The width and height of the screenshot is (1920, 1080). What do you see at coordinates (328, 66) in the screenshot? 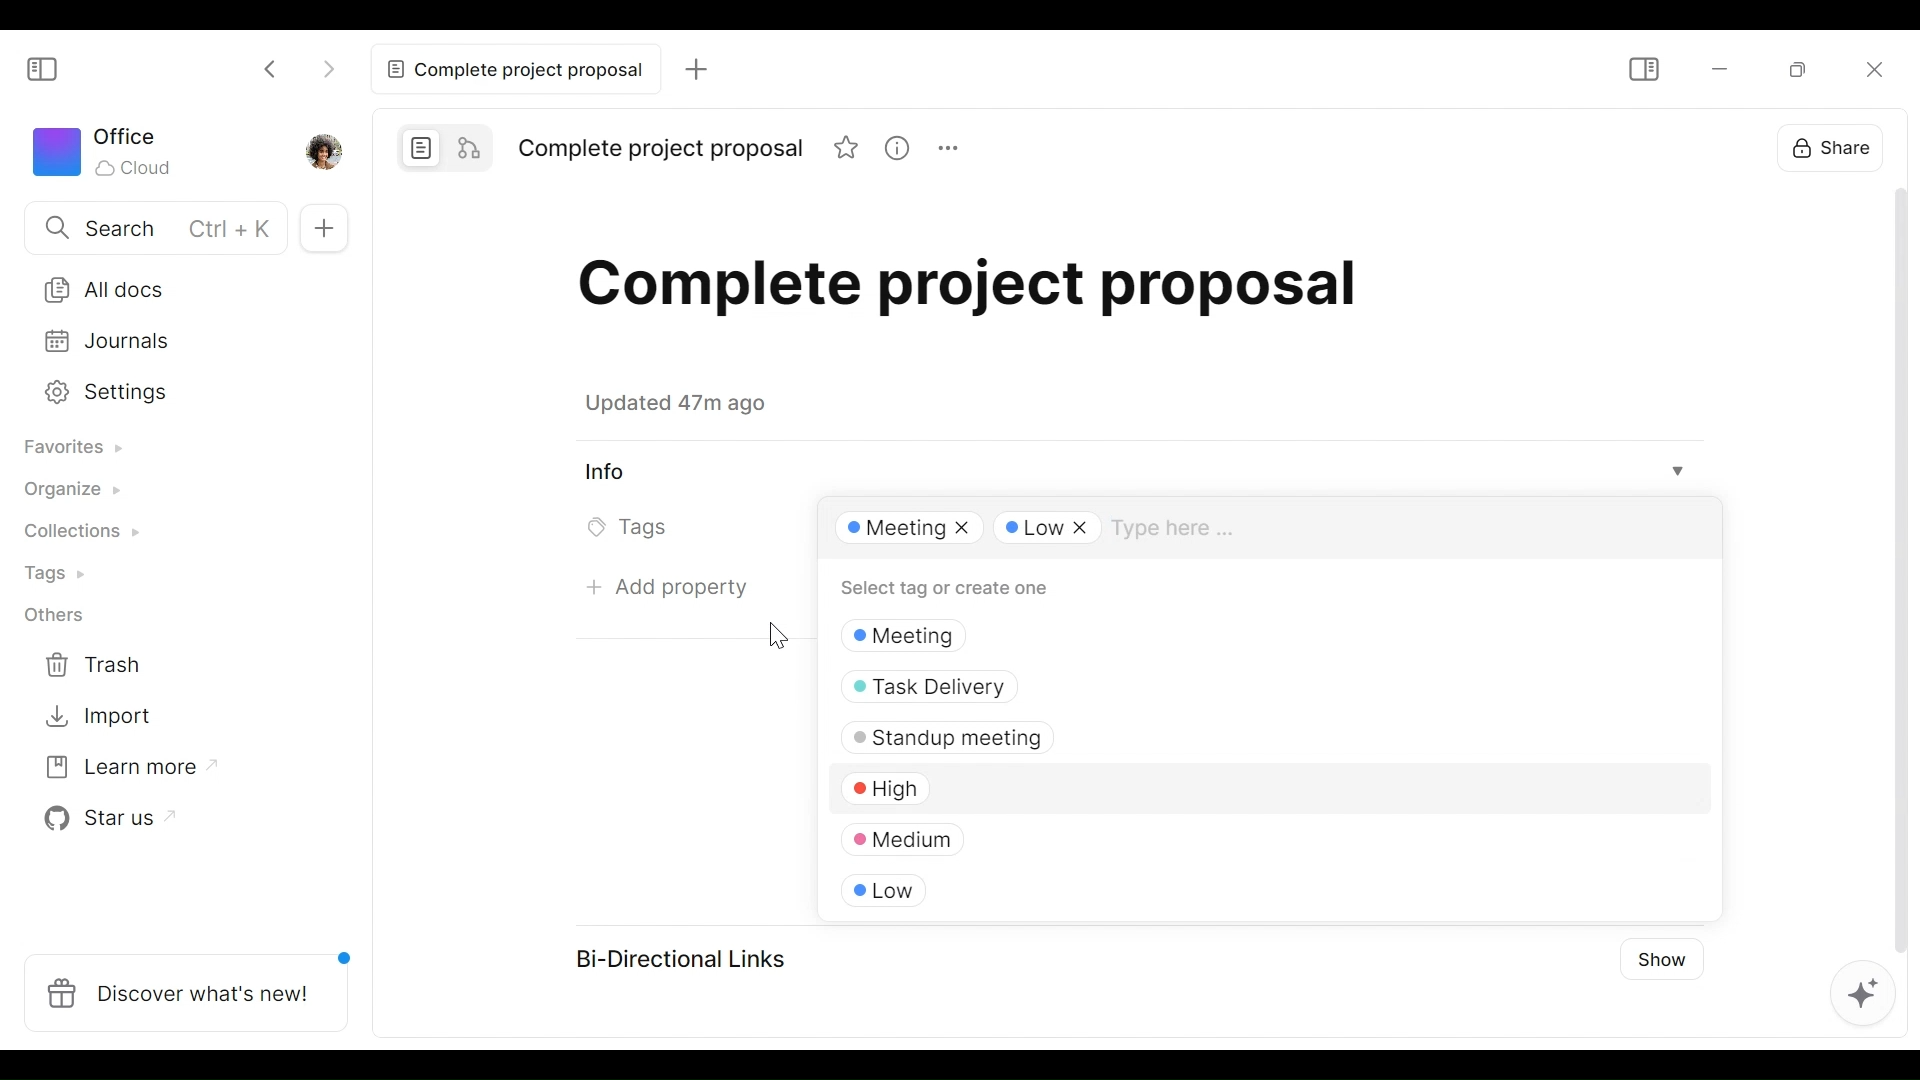
I see `Click to go forward` at bounding box center [328, 66].